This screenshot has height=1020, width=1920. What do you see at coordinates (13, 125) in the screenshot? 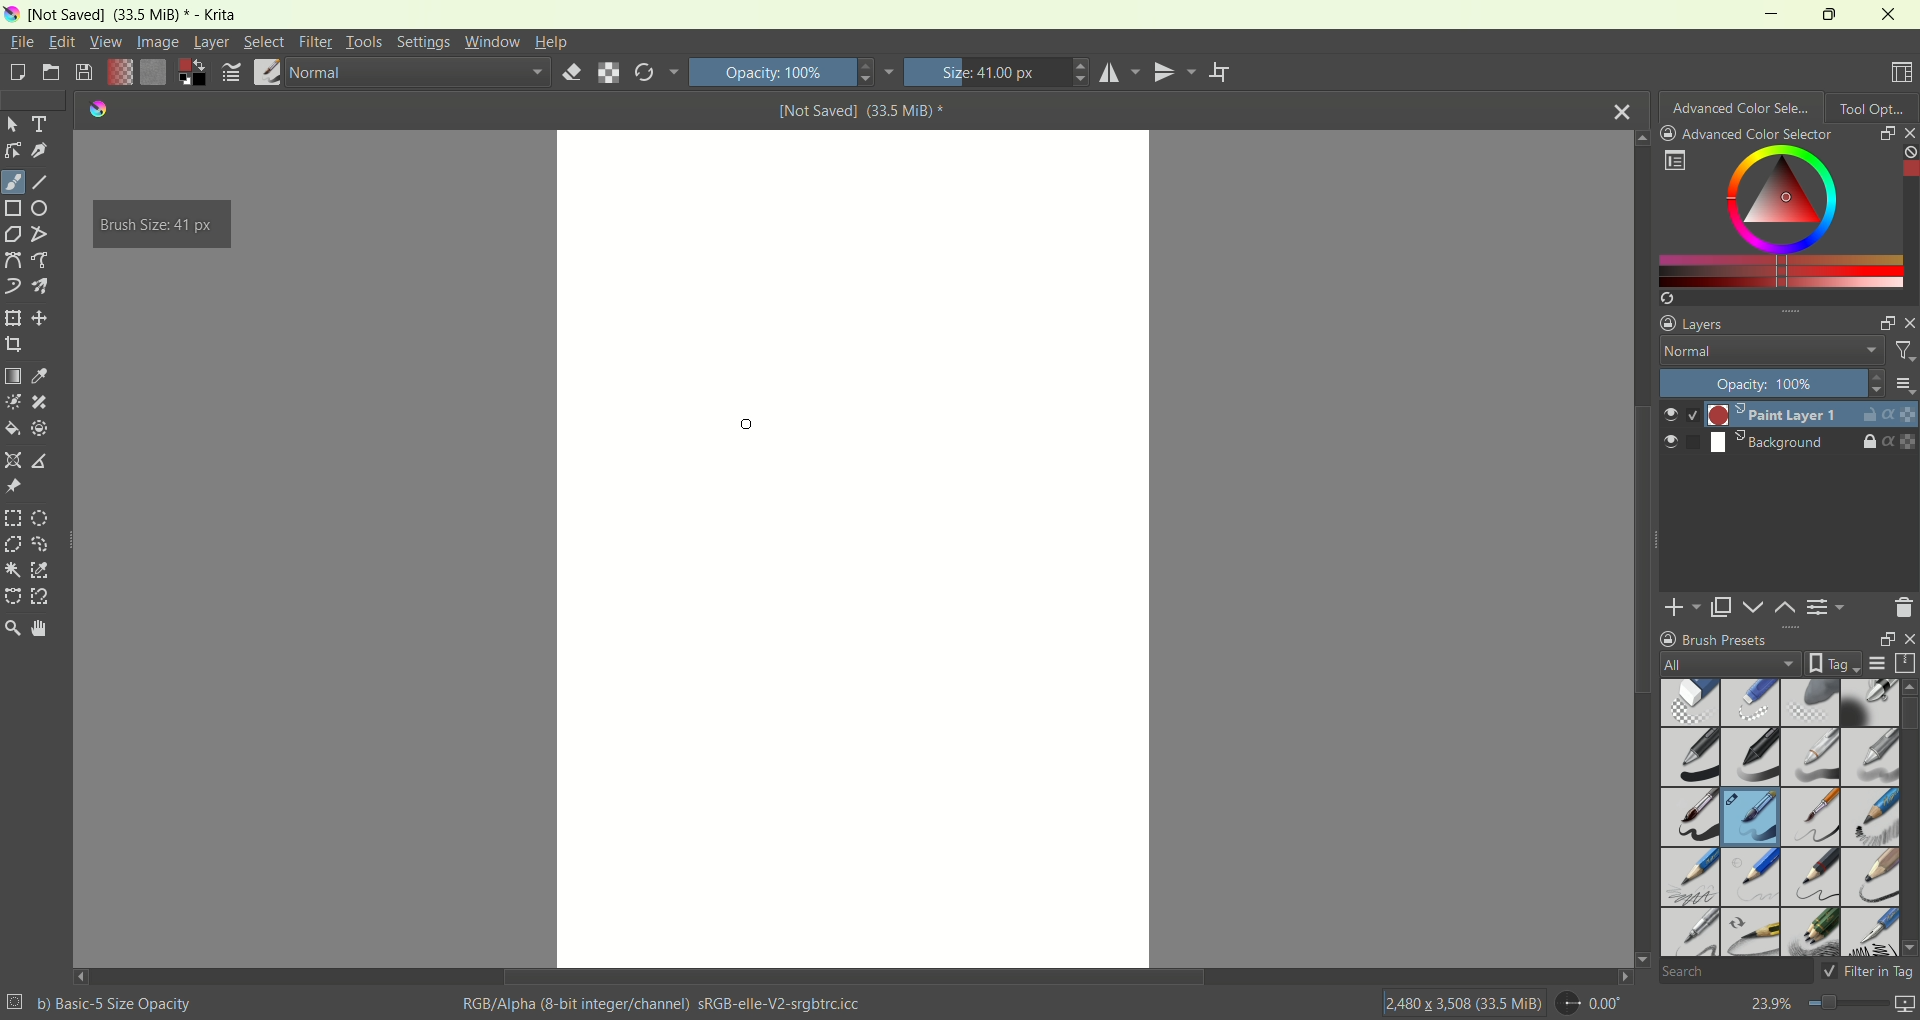
I see `select shapes` at bounding box center [13, 125].